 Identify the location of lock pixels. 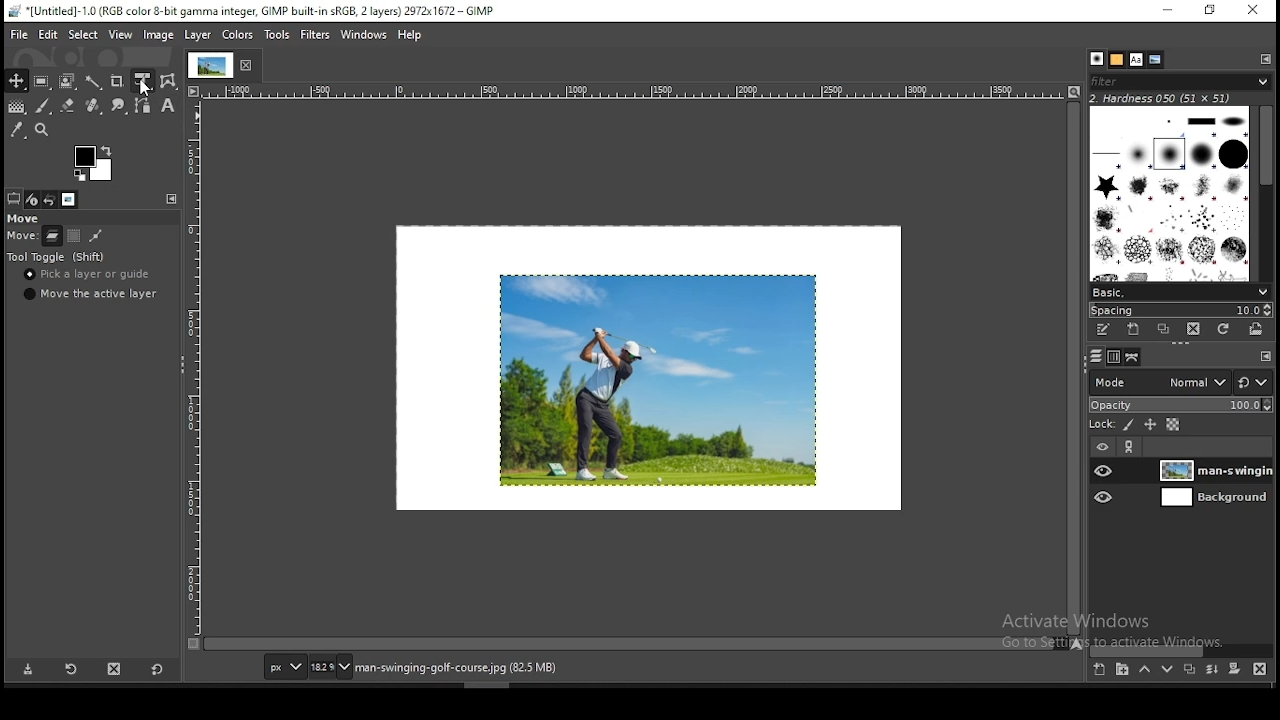
(1126, 424).